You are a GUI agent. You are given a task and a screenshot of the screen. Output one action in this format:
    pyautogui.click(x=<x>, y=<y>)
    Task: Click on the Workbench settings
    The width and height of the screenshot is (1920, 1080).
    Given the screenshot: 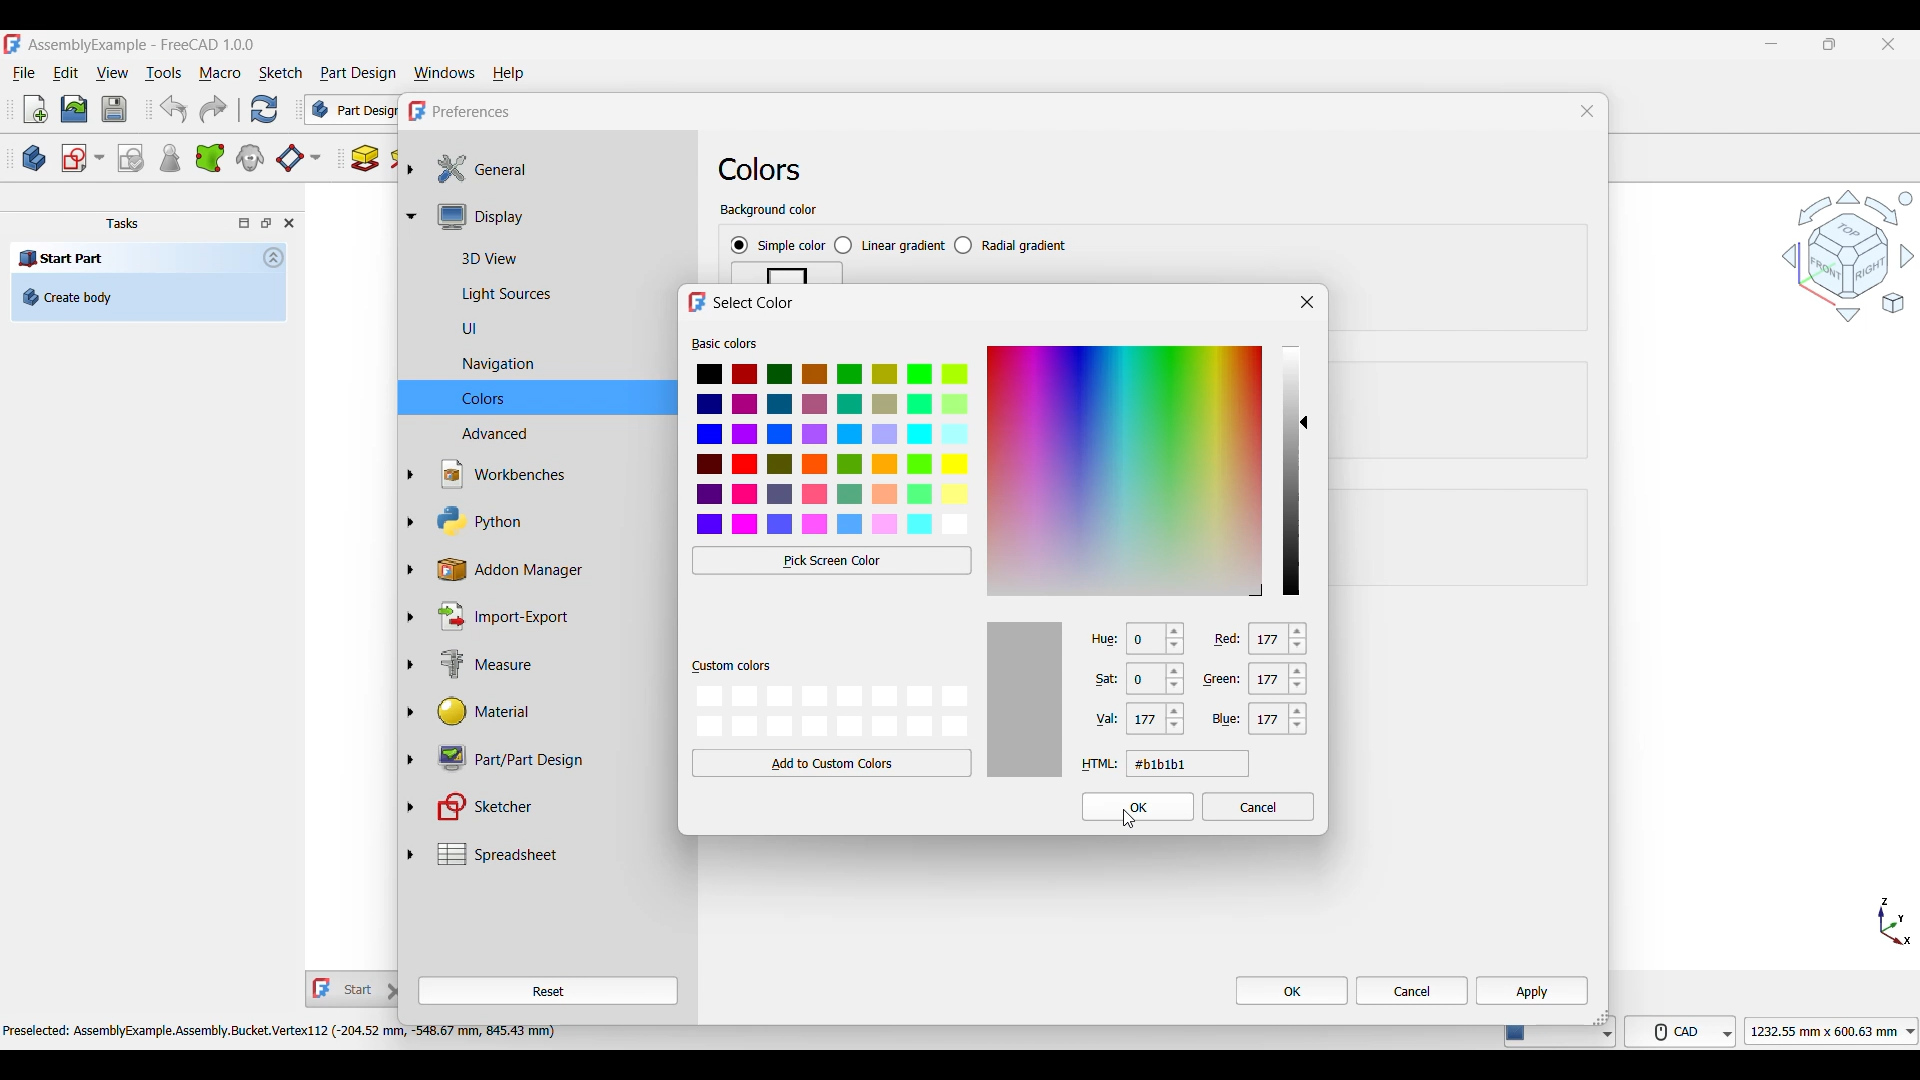 What is the action you would take?
    pyautogui.click(x=549, y=474)
    